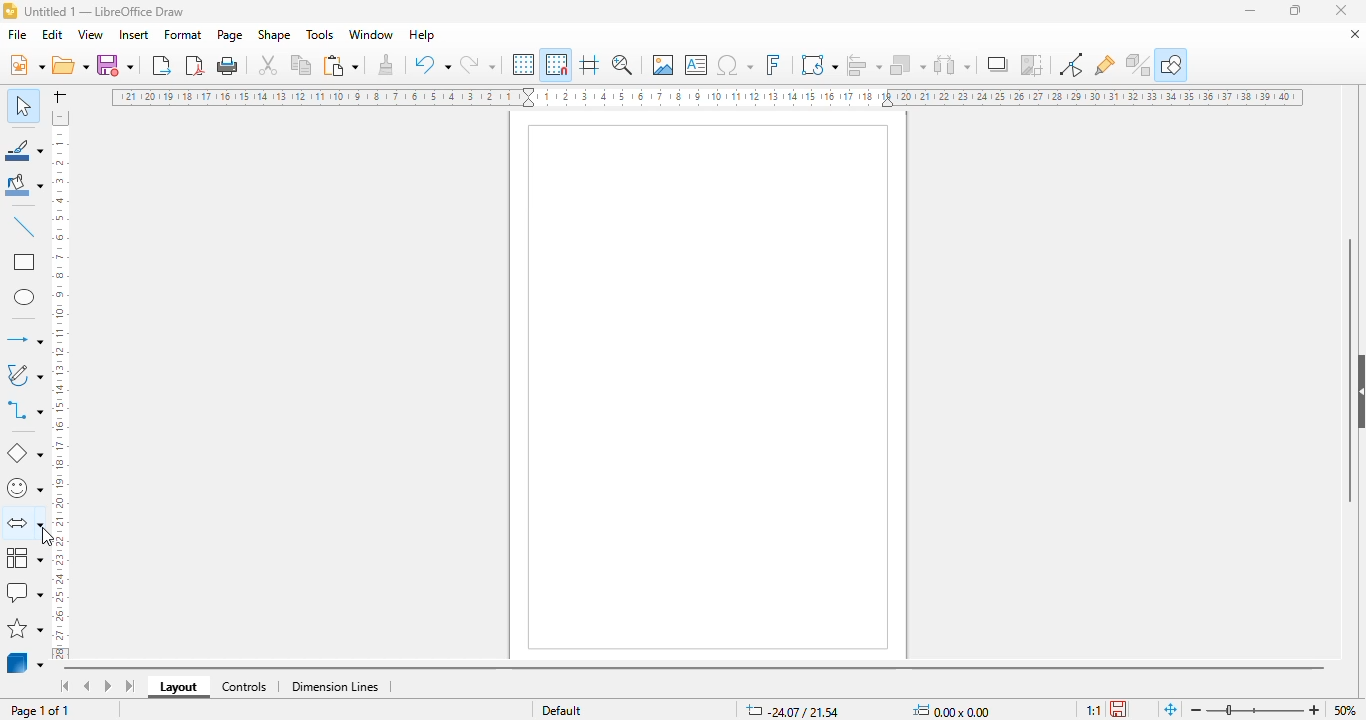  Describe the element at coordinates (1171, 710) in the screenshot. I see `fit page to current window` at that location.